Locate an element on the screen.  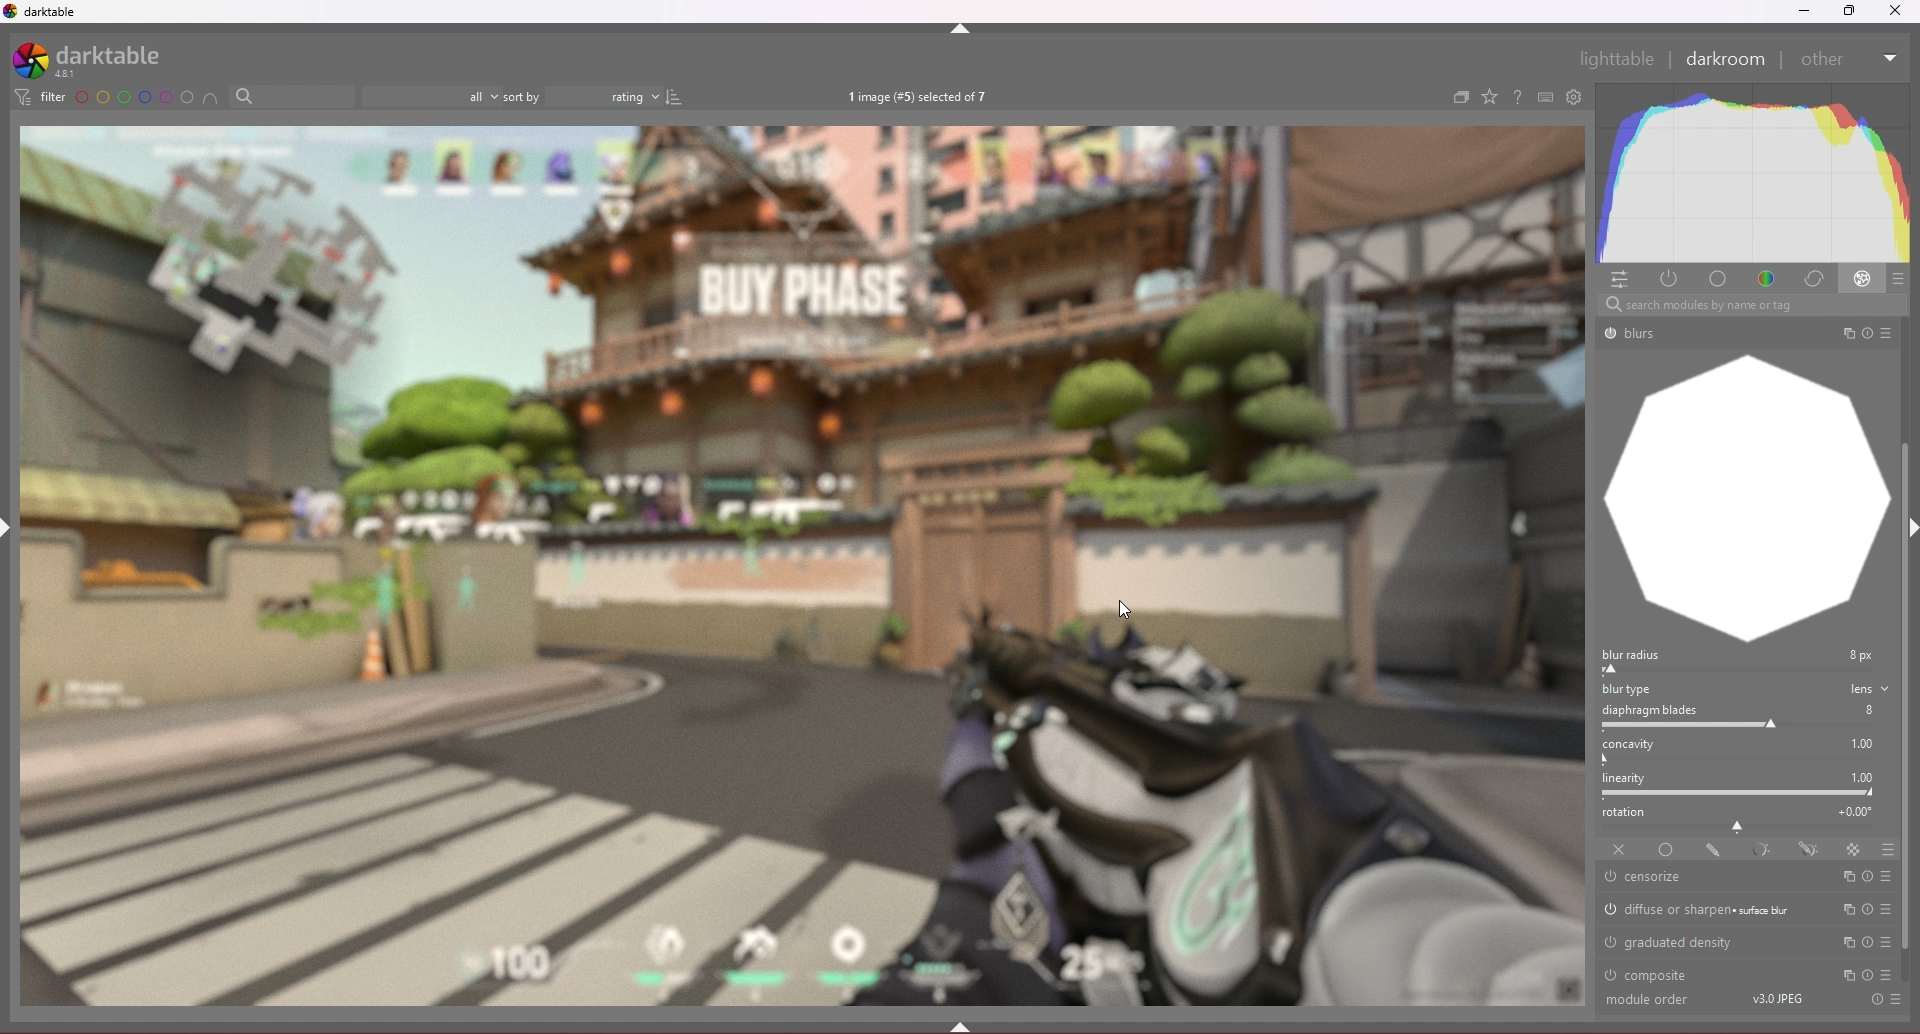
change type of overlays is located at coordinates (1491, 96).